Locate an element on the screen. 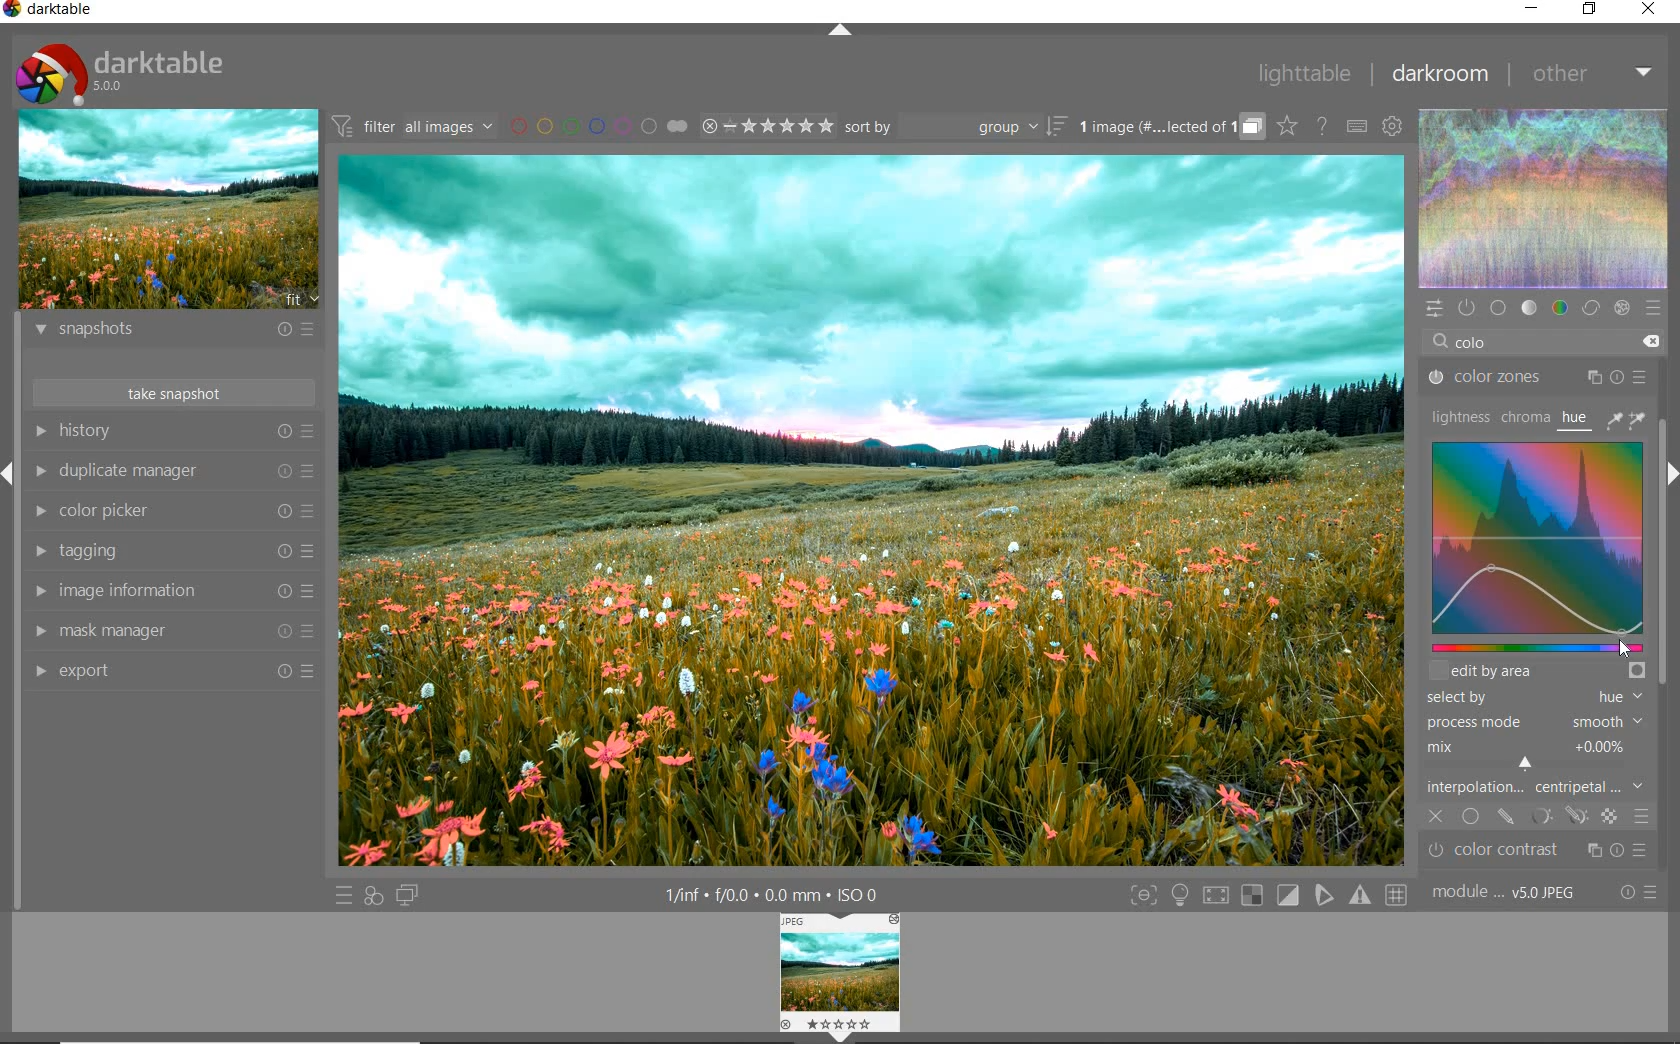 This screenshot has height=1044, width=1680. filter all images by module order is located at coordinates (411, 128).